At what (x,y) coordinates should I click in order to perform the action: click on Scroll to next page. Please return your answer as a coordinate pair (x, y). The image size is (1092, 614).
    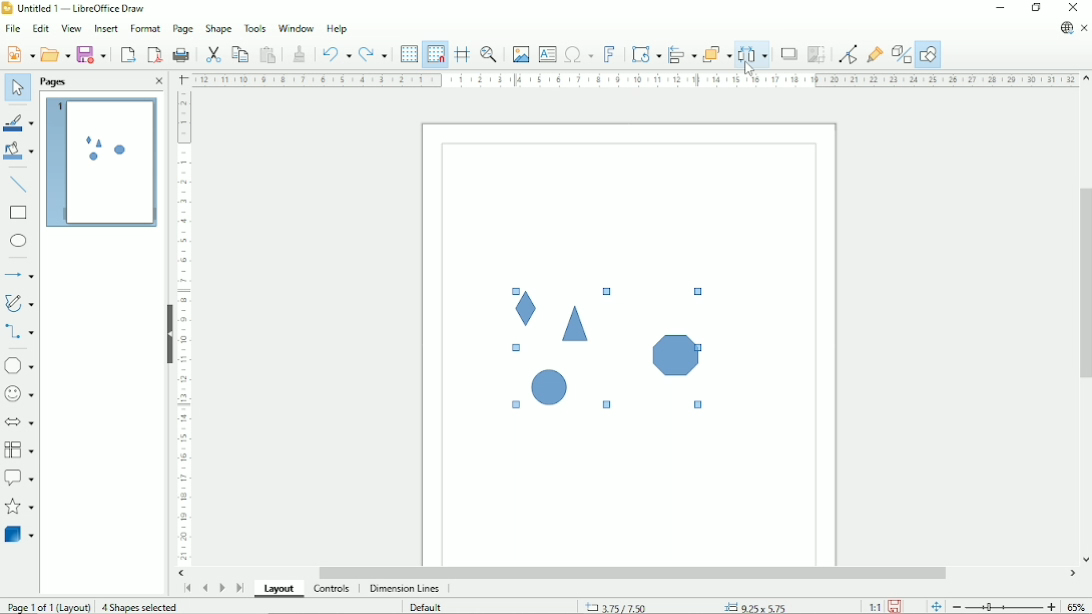
    Looking at the image, I should click on (222, 586).